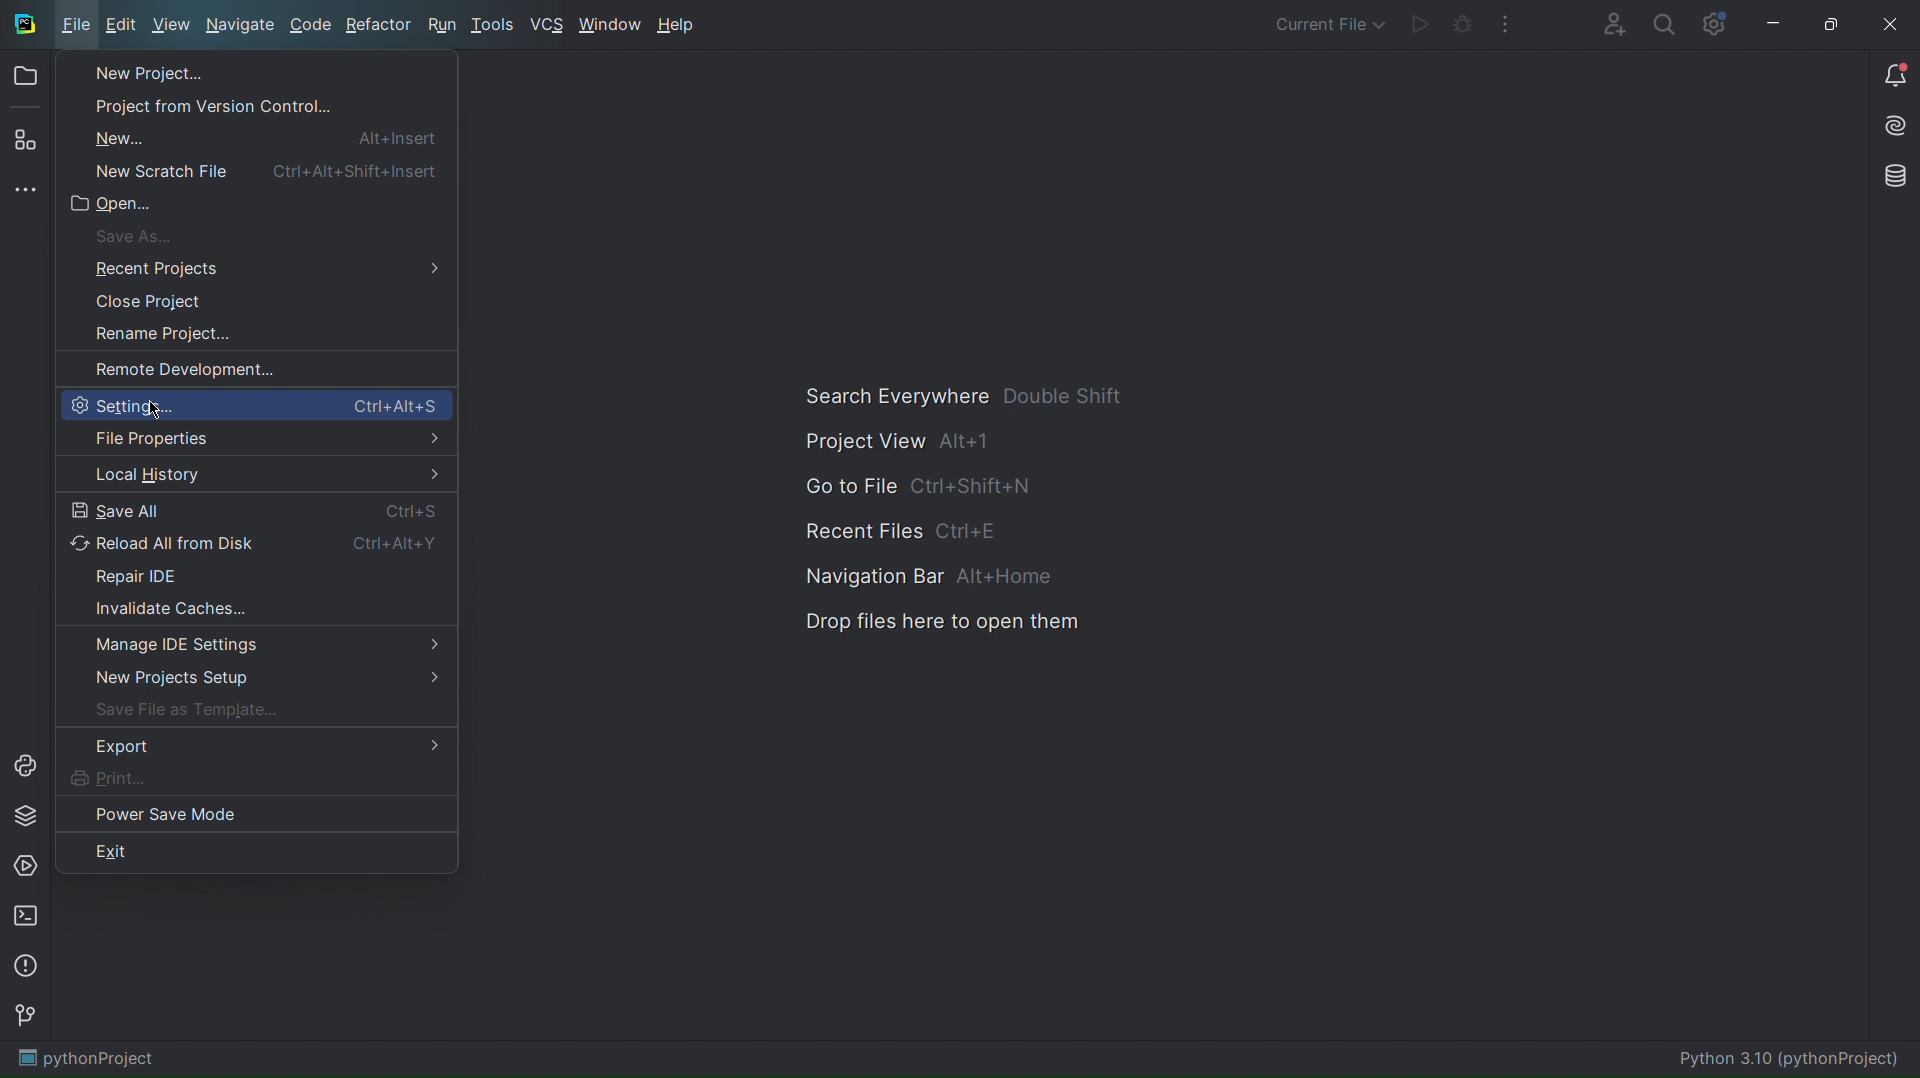 The height and width of the screenshot is (1078, 1920). Describe the element at coordinates (254, 543) in the screenshot. I see `Reload All from Disk` at that location.